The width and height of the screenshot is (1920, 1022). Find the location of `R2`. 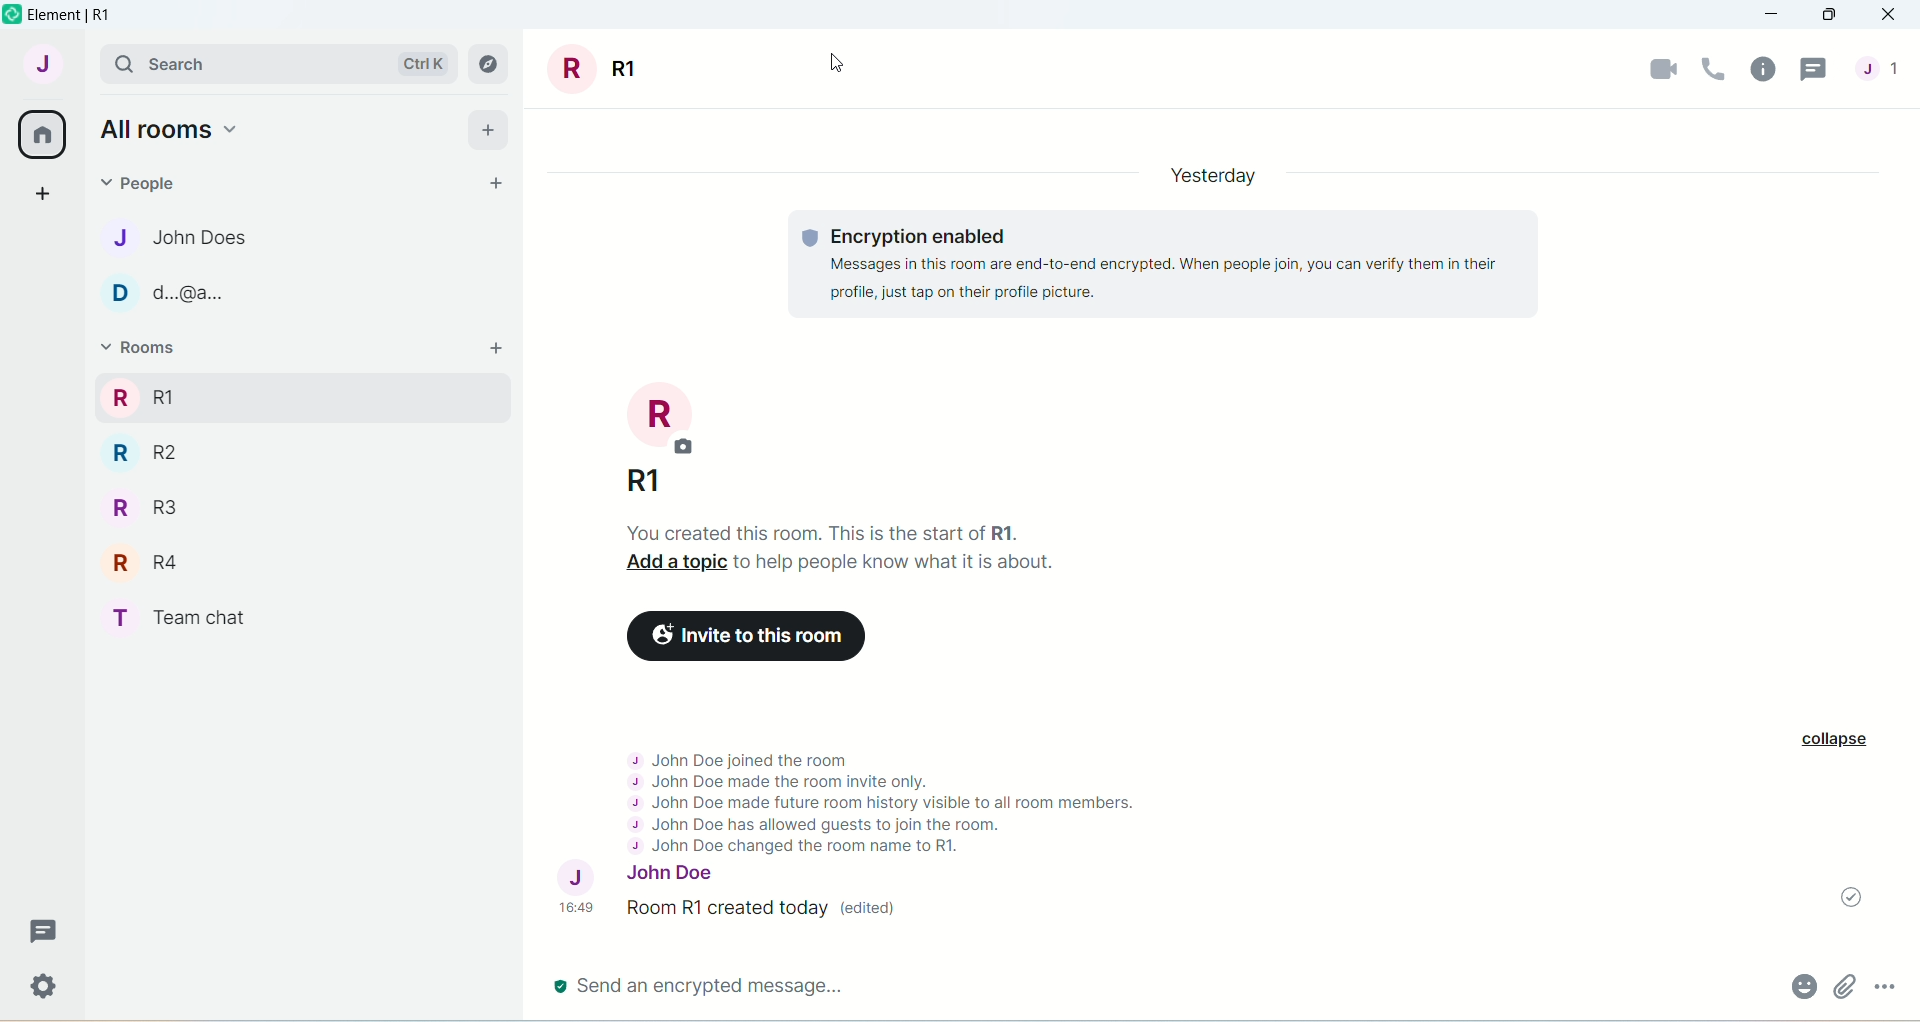

R2 is located at coordinates (143, 452).